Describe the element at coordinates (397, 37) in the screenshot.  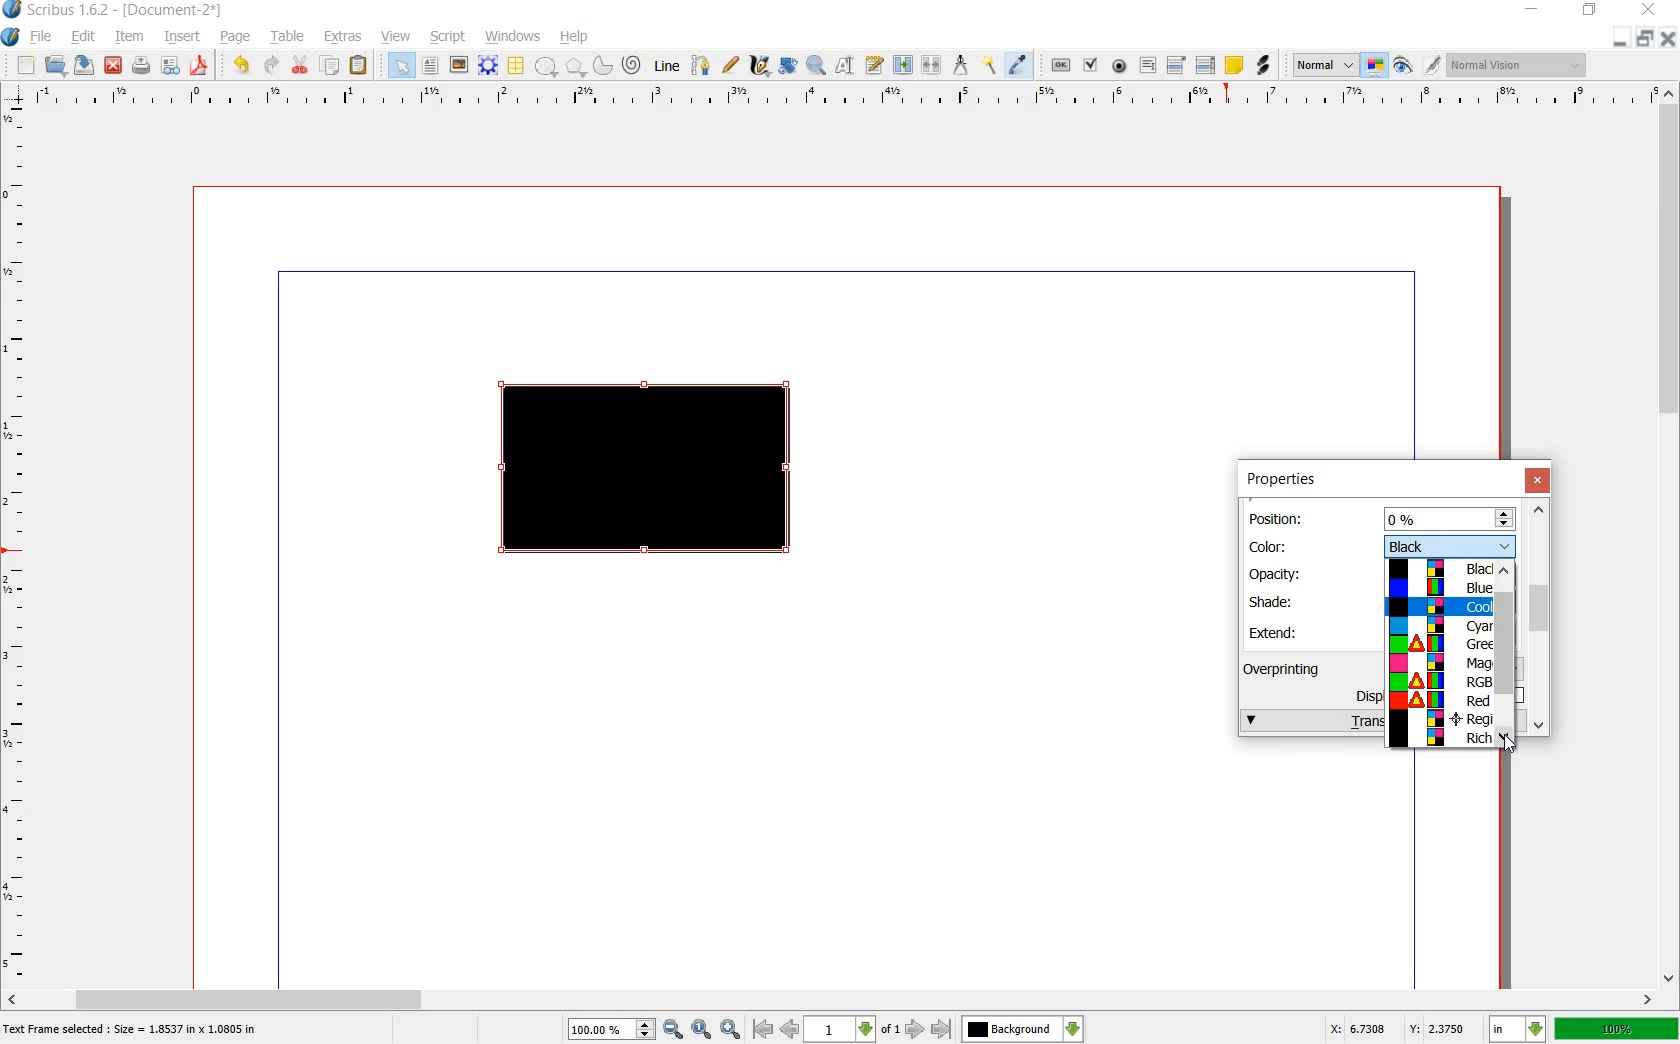
I see `view` at that location.